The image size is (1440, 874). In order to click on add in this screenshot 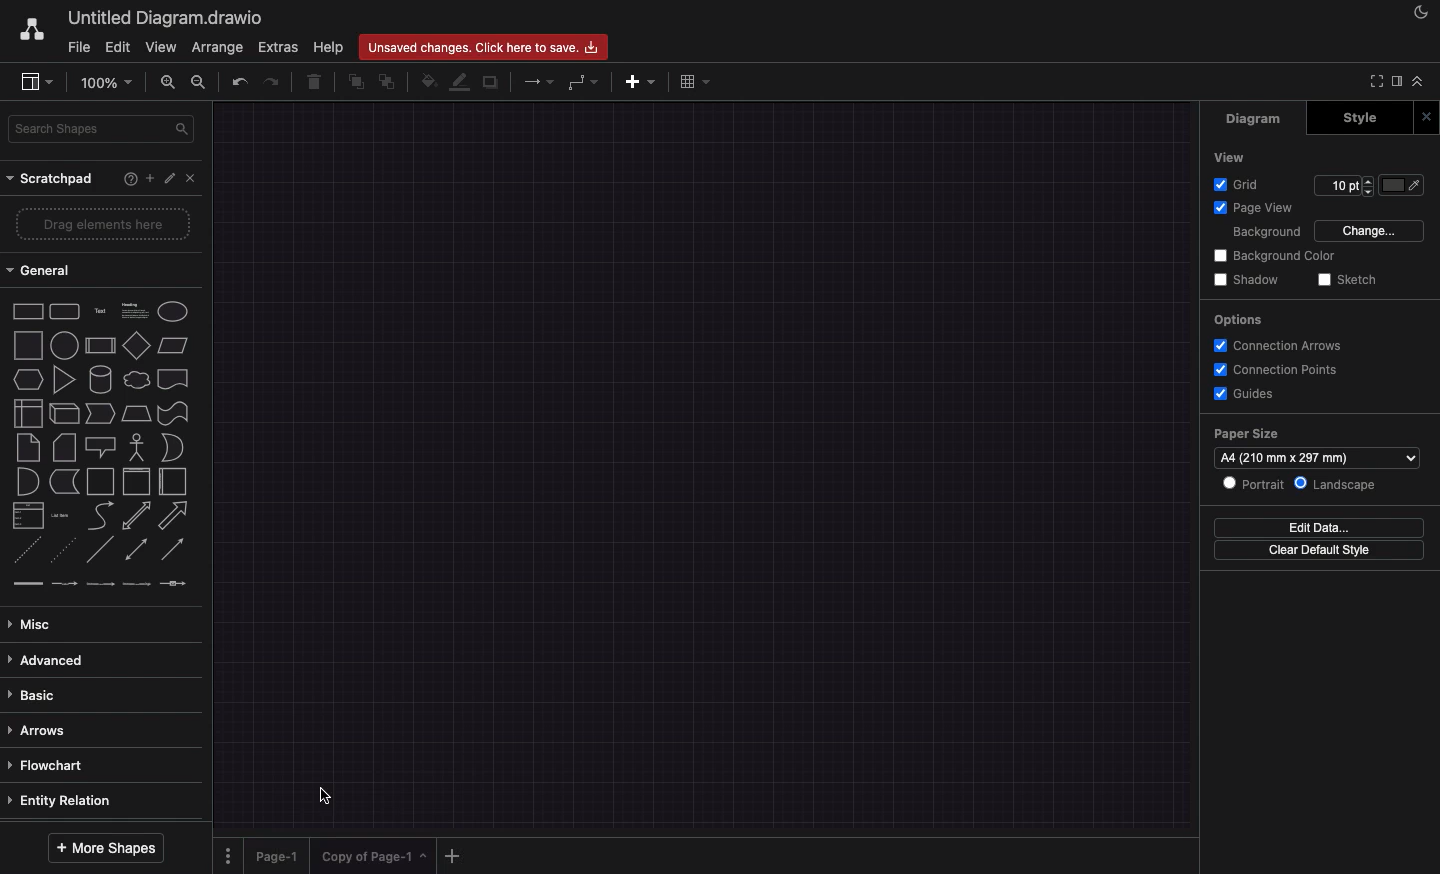, I will do `click(149, 179)`.